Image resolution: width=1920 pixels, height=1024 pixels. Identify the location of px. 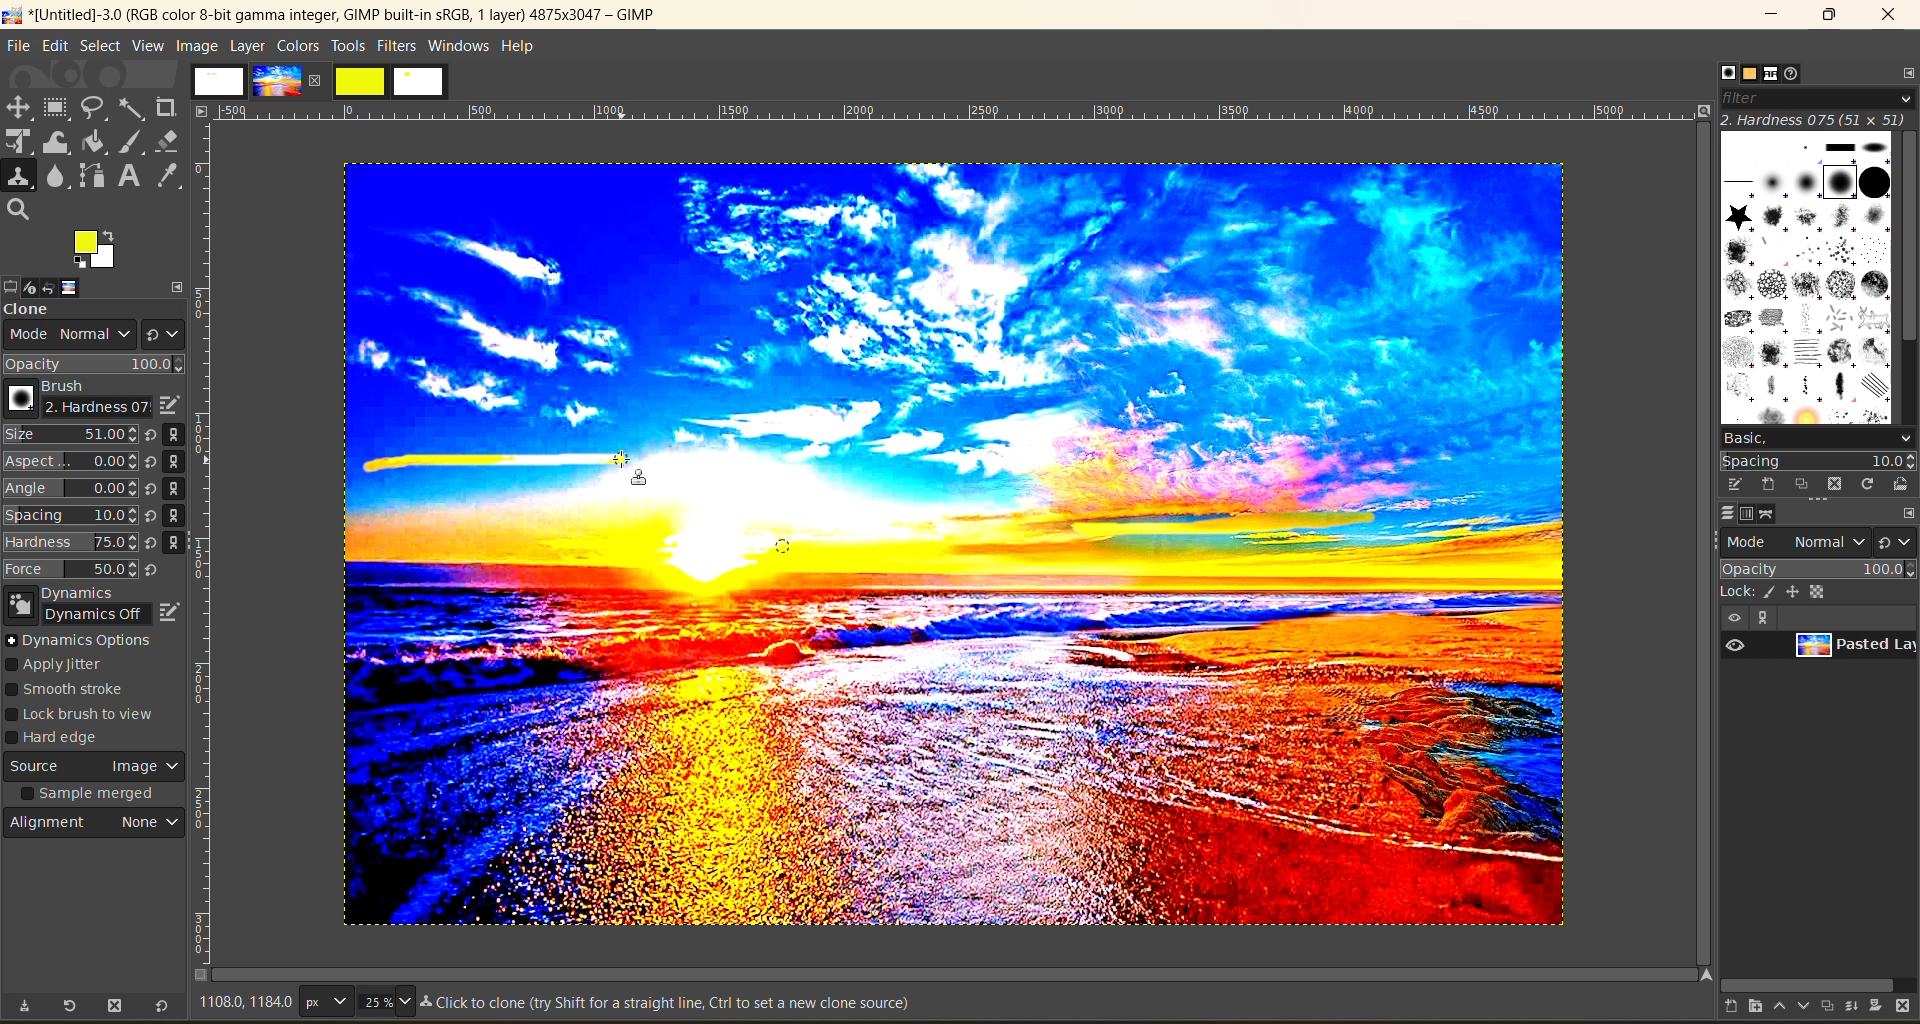
(323, 1001).